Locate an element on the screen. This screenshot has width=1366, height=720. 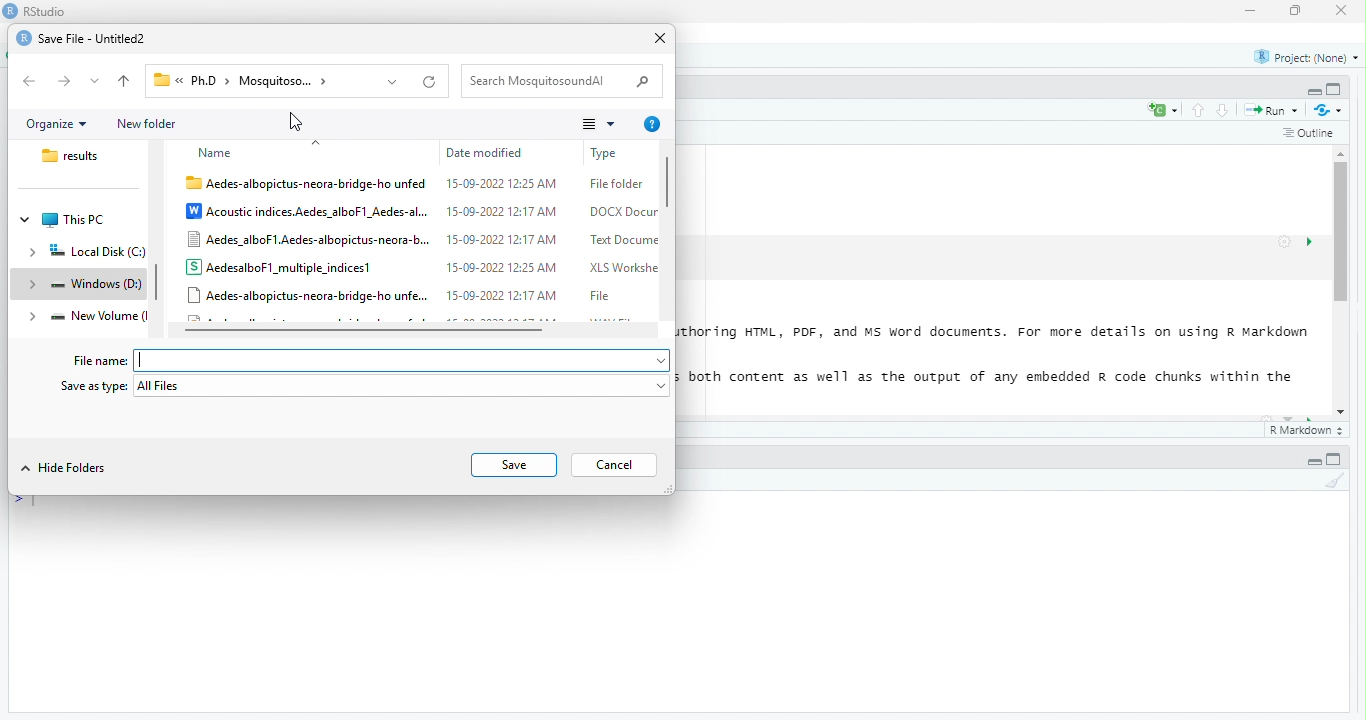
cursor is located at coordinates (297, 121).